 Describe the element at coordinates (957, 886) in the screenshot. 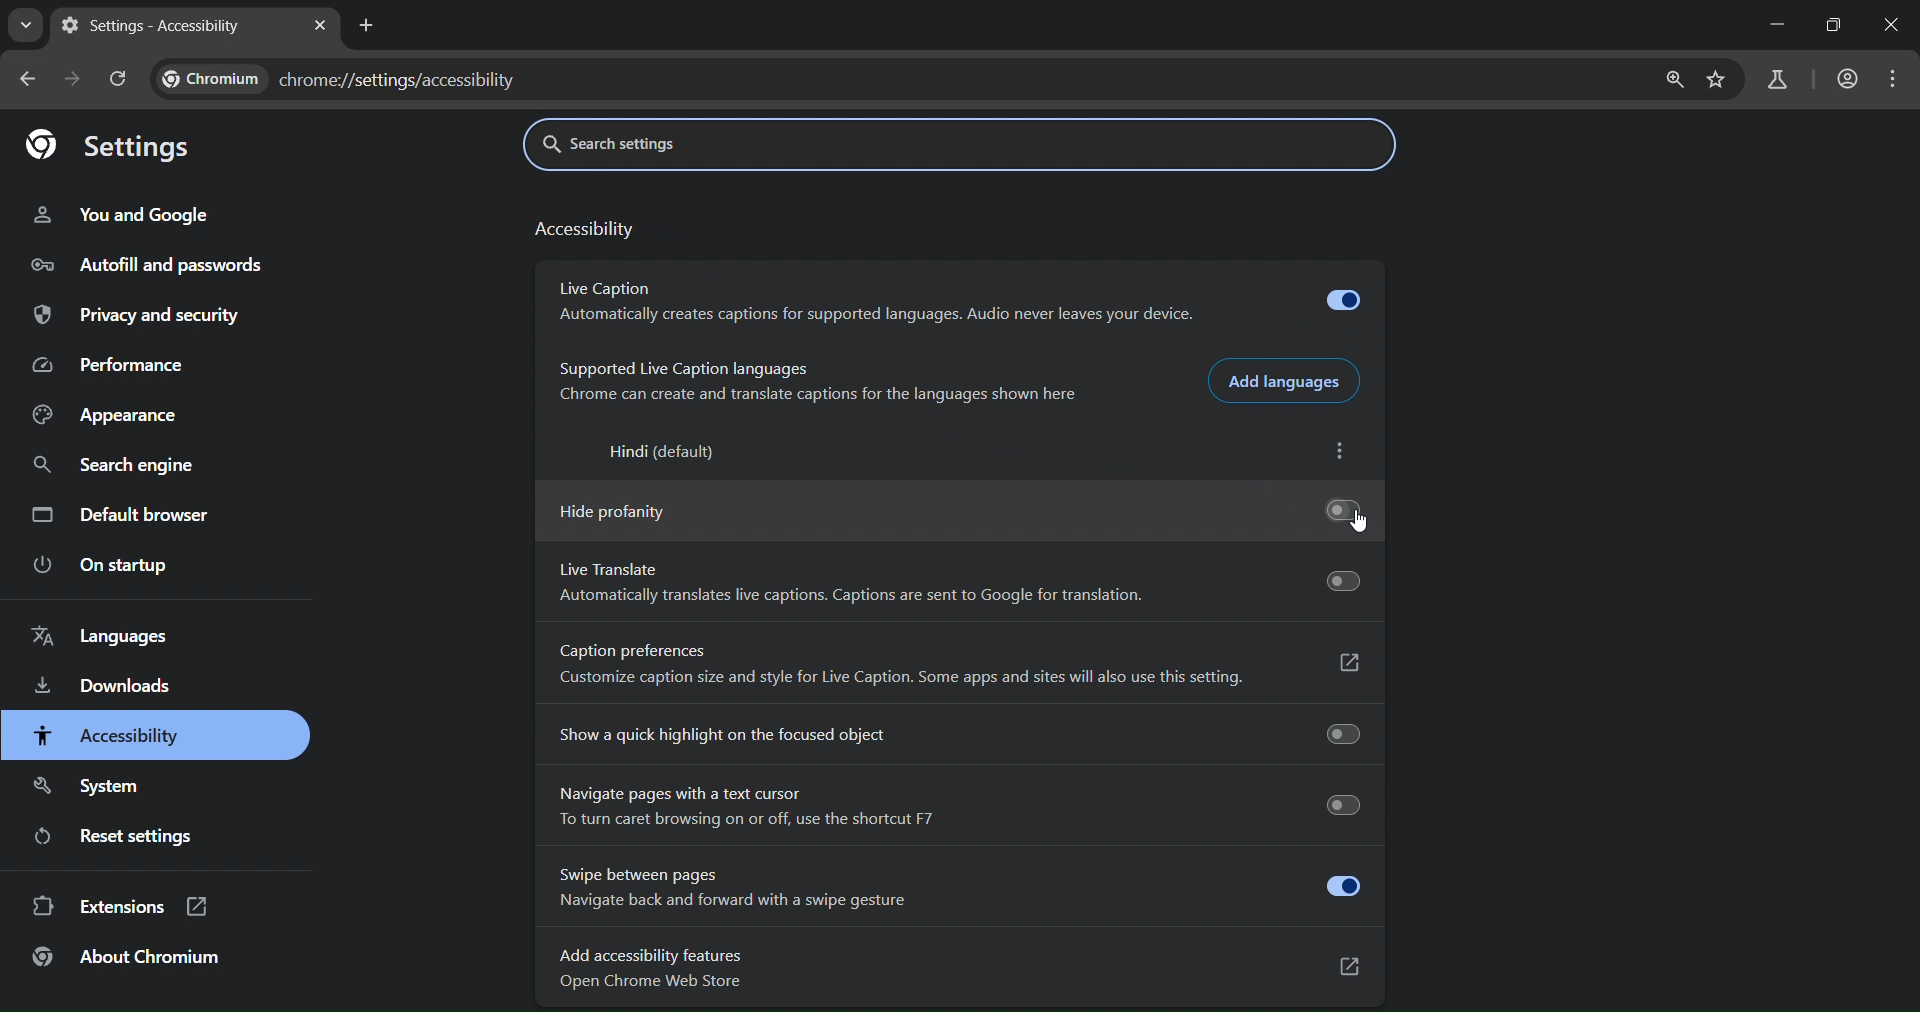

I see `Swipe between pages
Navigate back and forward with a swipe gesture` at that location.